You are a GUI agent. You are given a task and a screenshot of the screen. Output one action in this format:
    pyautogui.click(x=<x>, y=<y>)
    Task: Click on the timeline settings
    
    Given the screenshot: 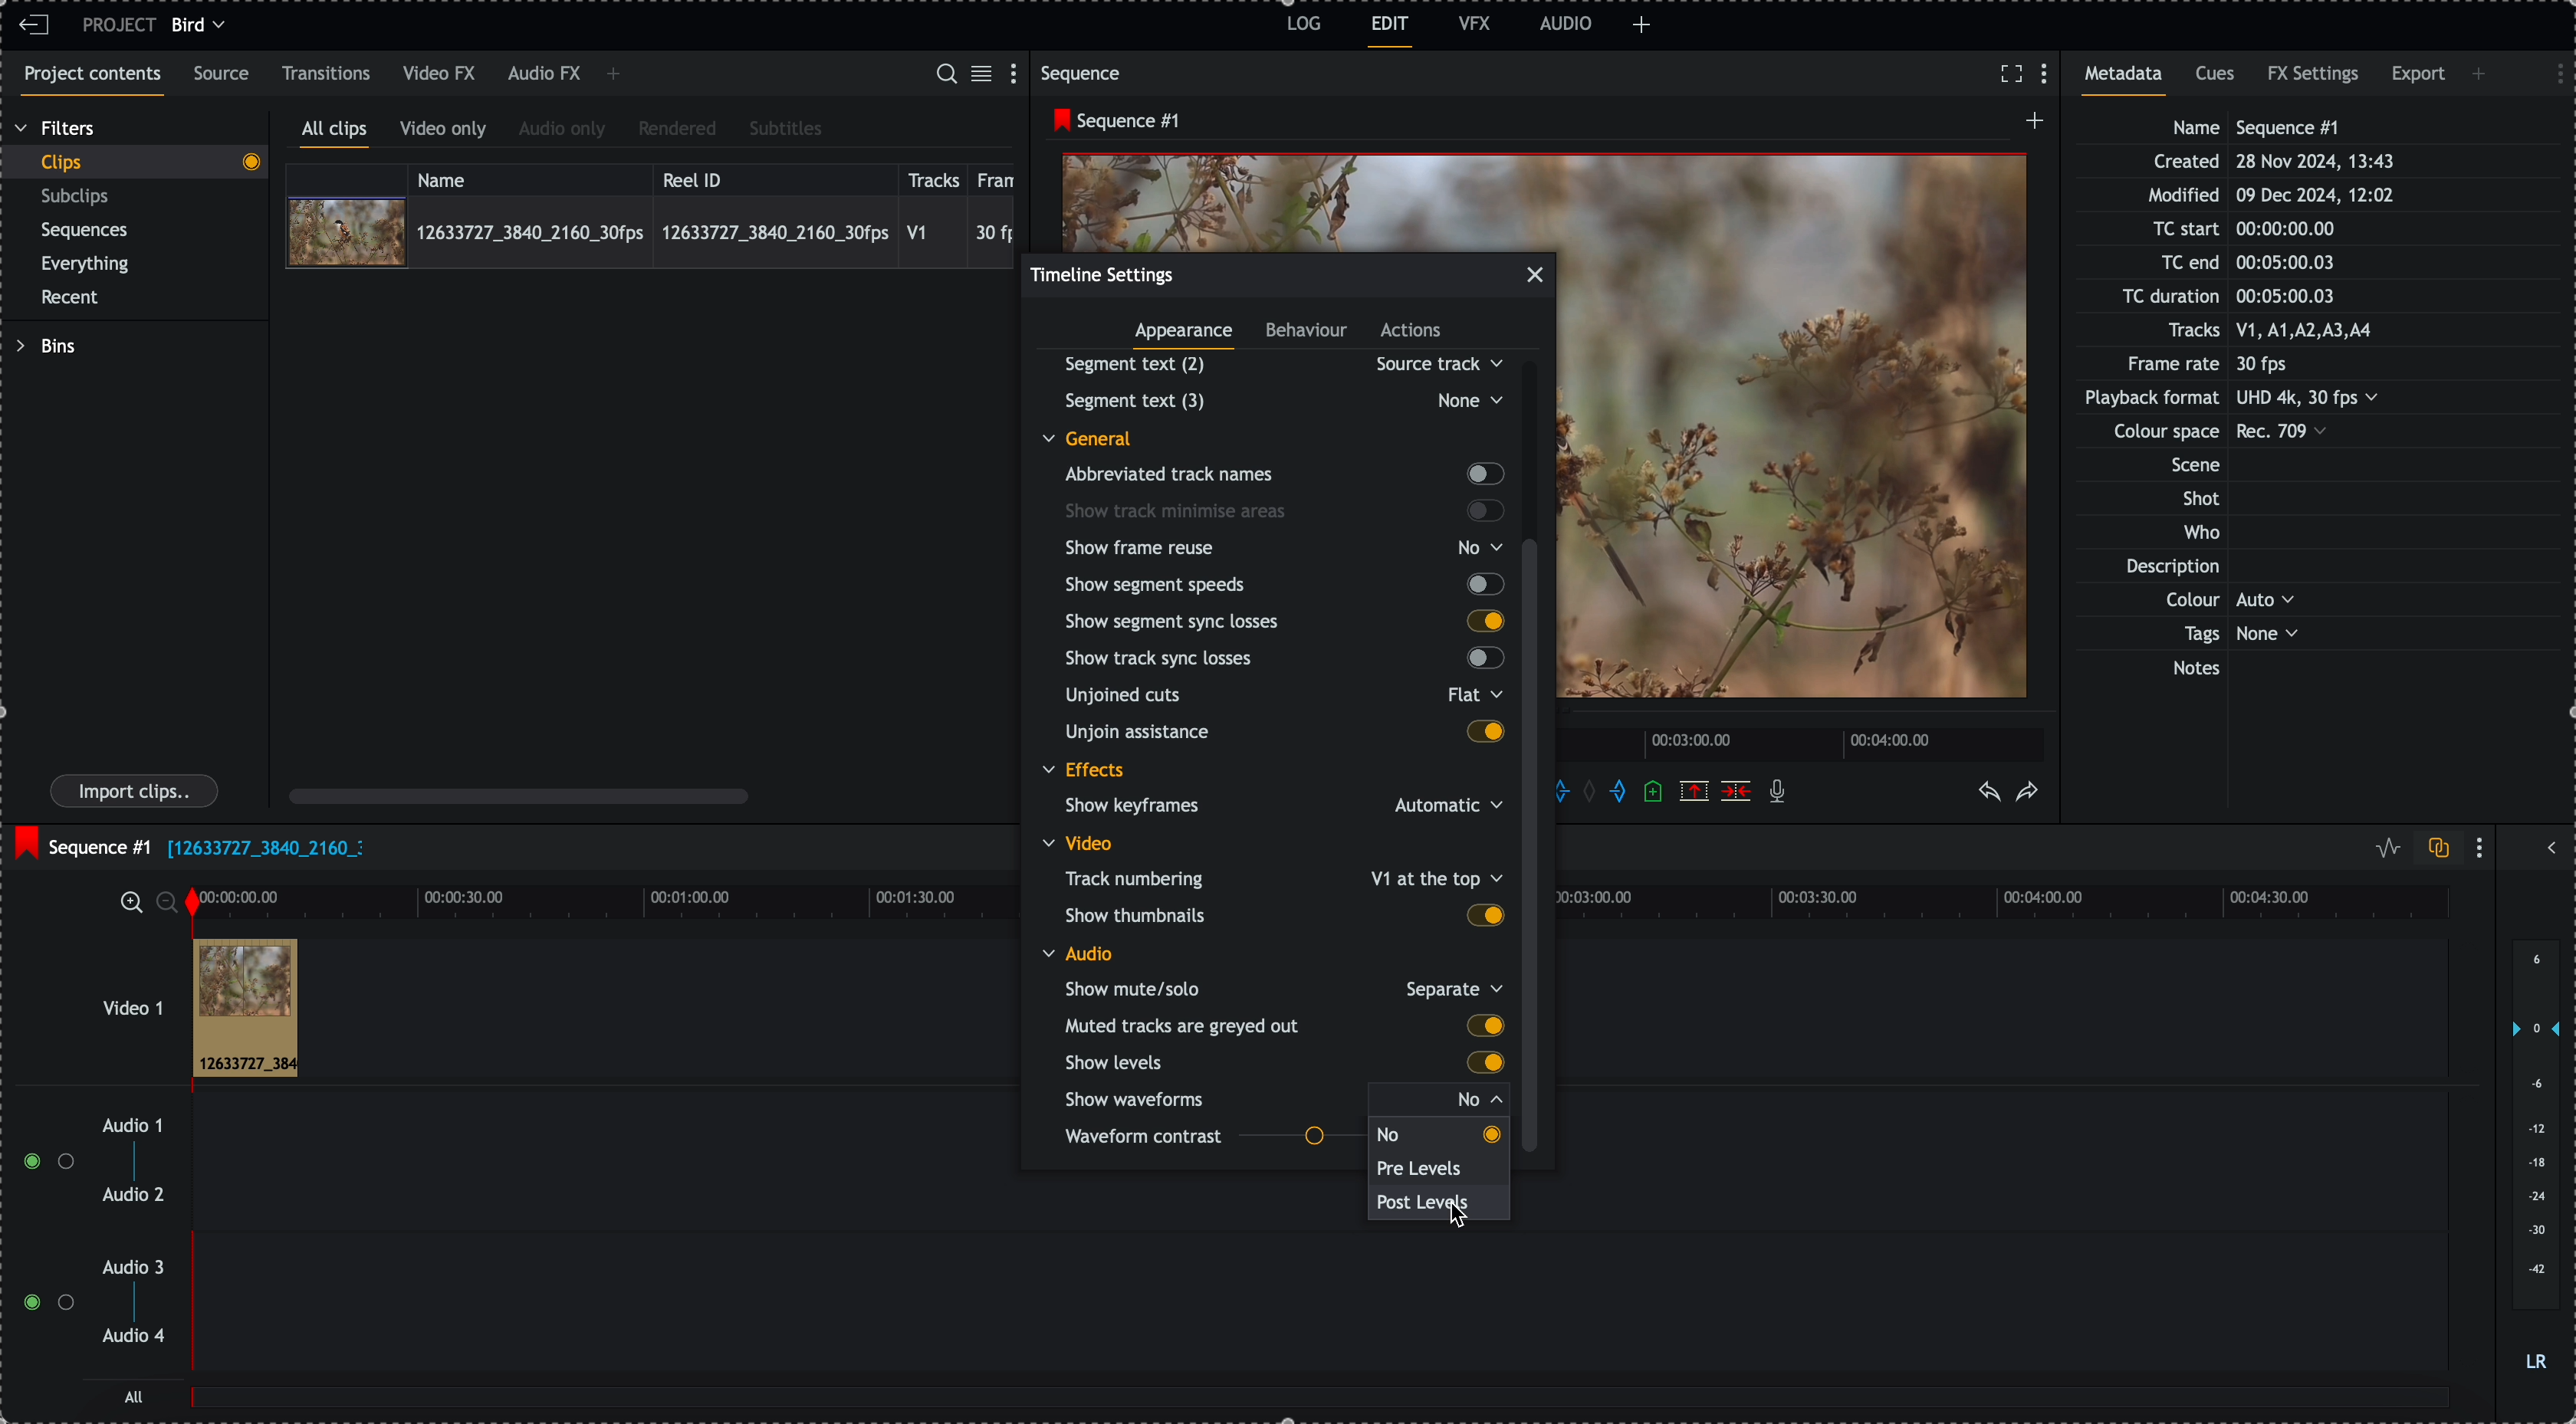 What is the action you would take?
    pyautogui.click(x=1103, y=274)
    